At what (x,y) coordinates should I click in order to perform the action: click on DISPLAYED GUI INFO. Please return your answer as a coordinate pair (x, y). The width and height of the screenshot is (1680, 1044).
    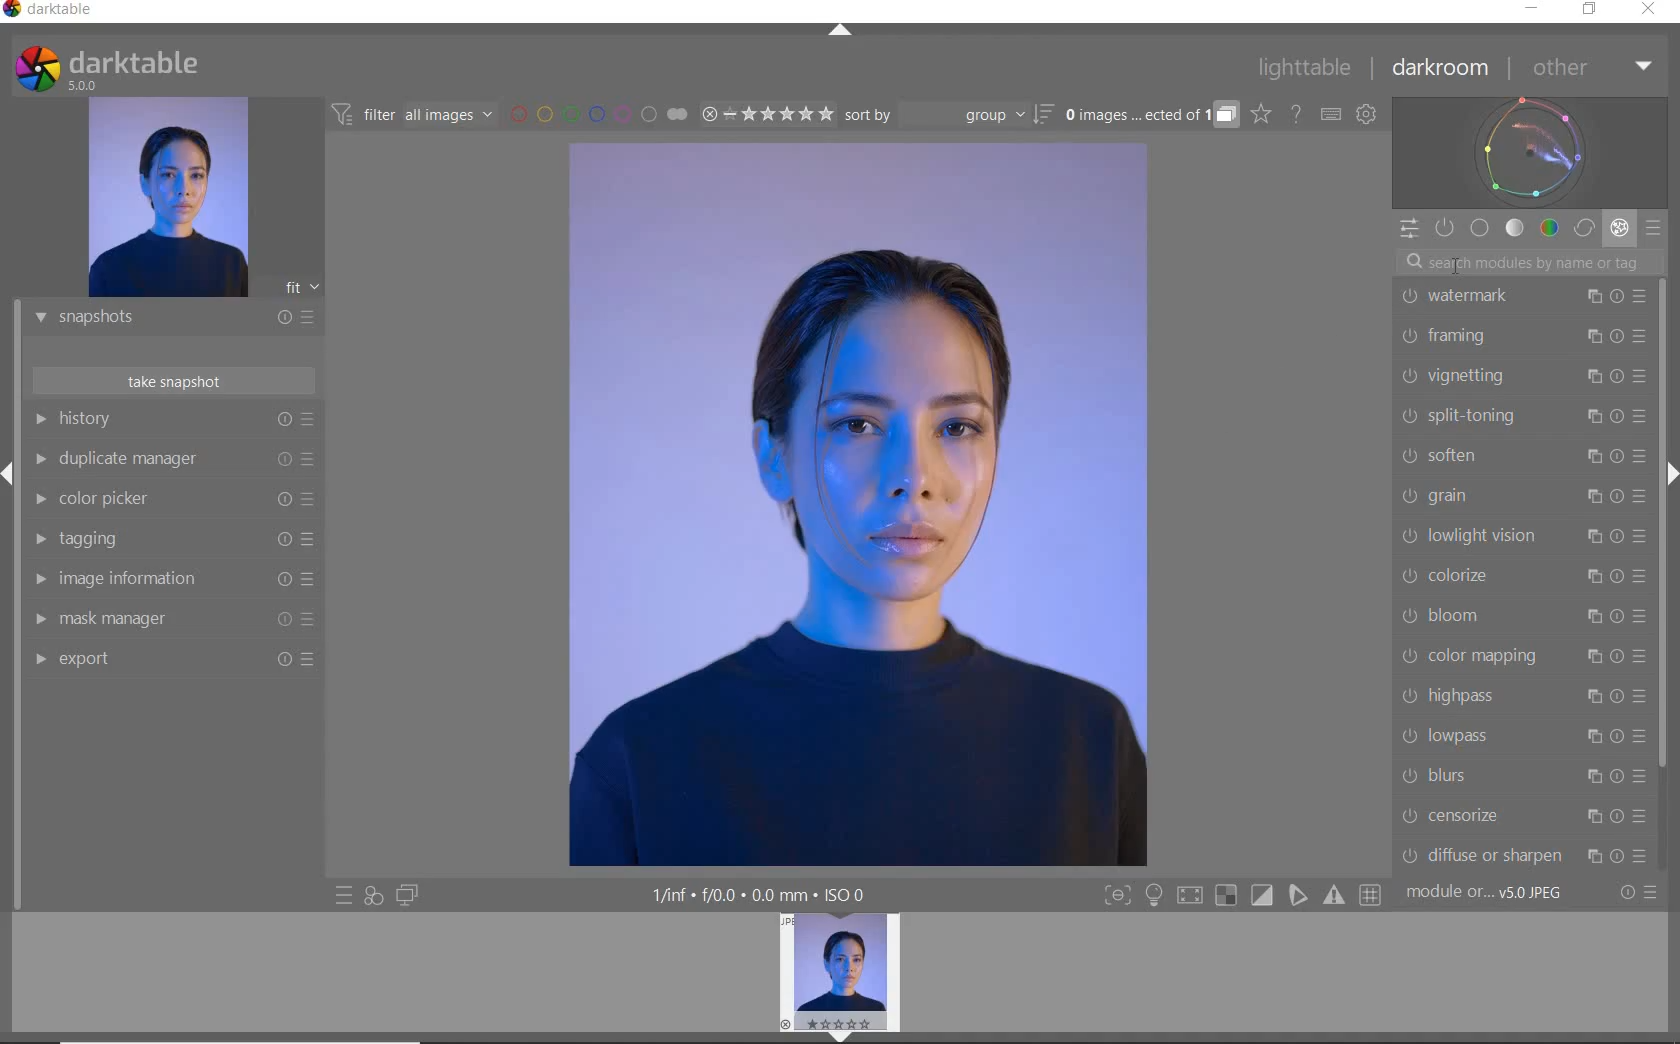
    Looking at the image, I should click on (755, 895).